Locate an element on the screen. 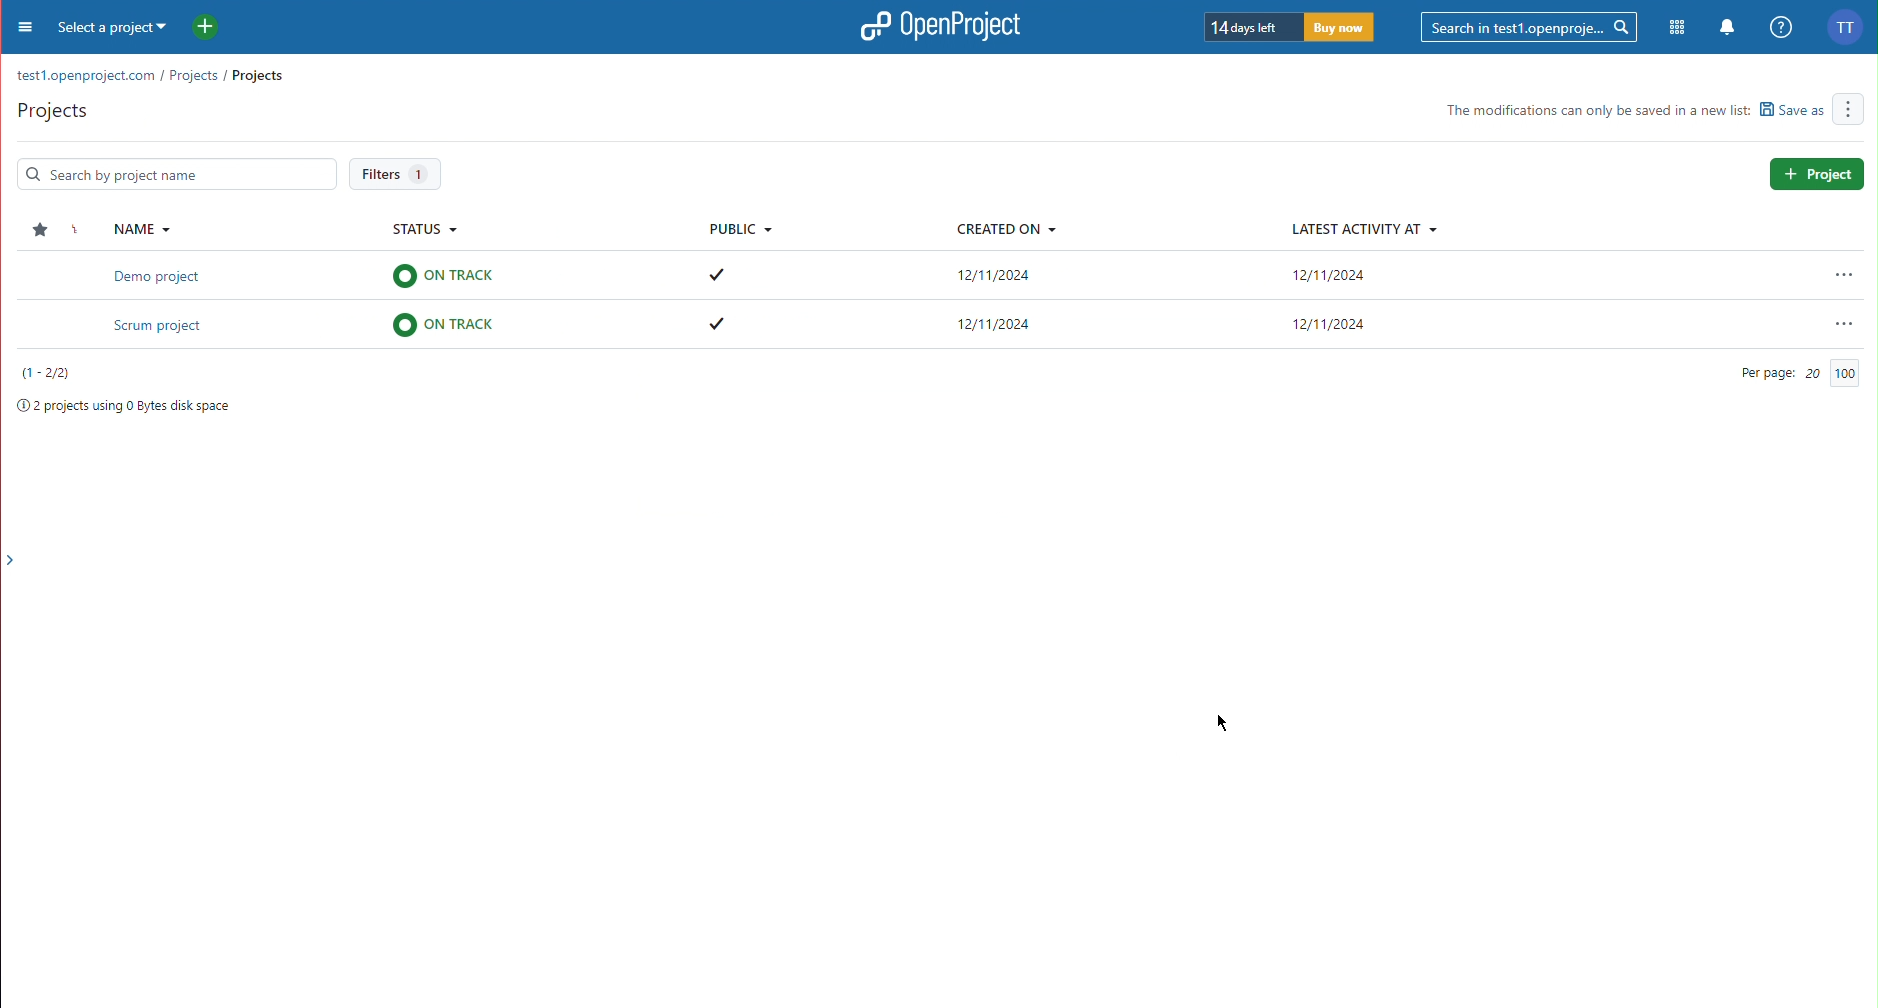  Status is located at coordinates (421, 227).